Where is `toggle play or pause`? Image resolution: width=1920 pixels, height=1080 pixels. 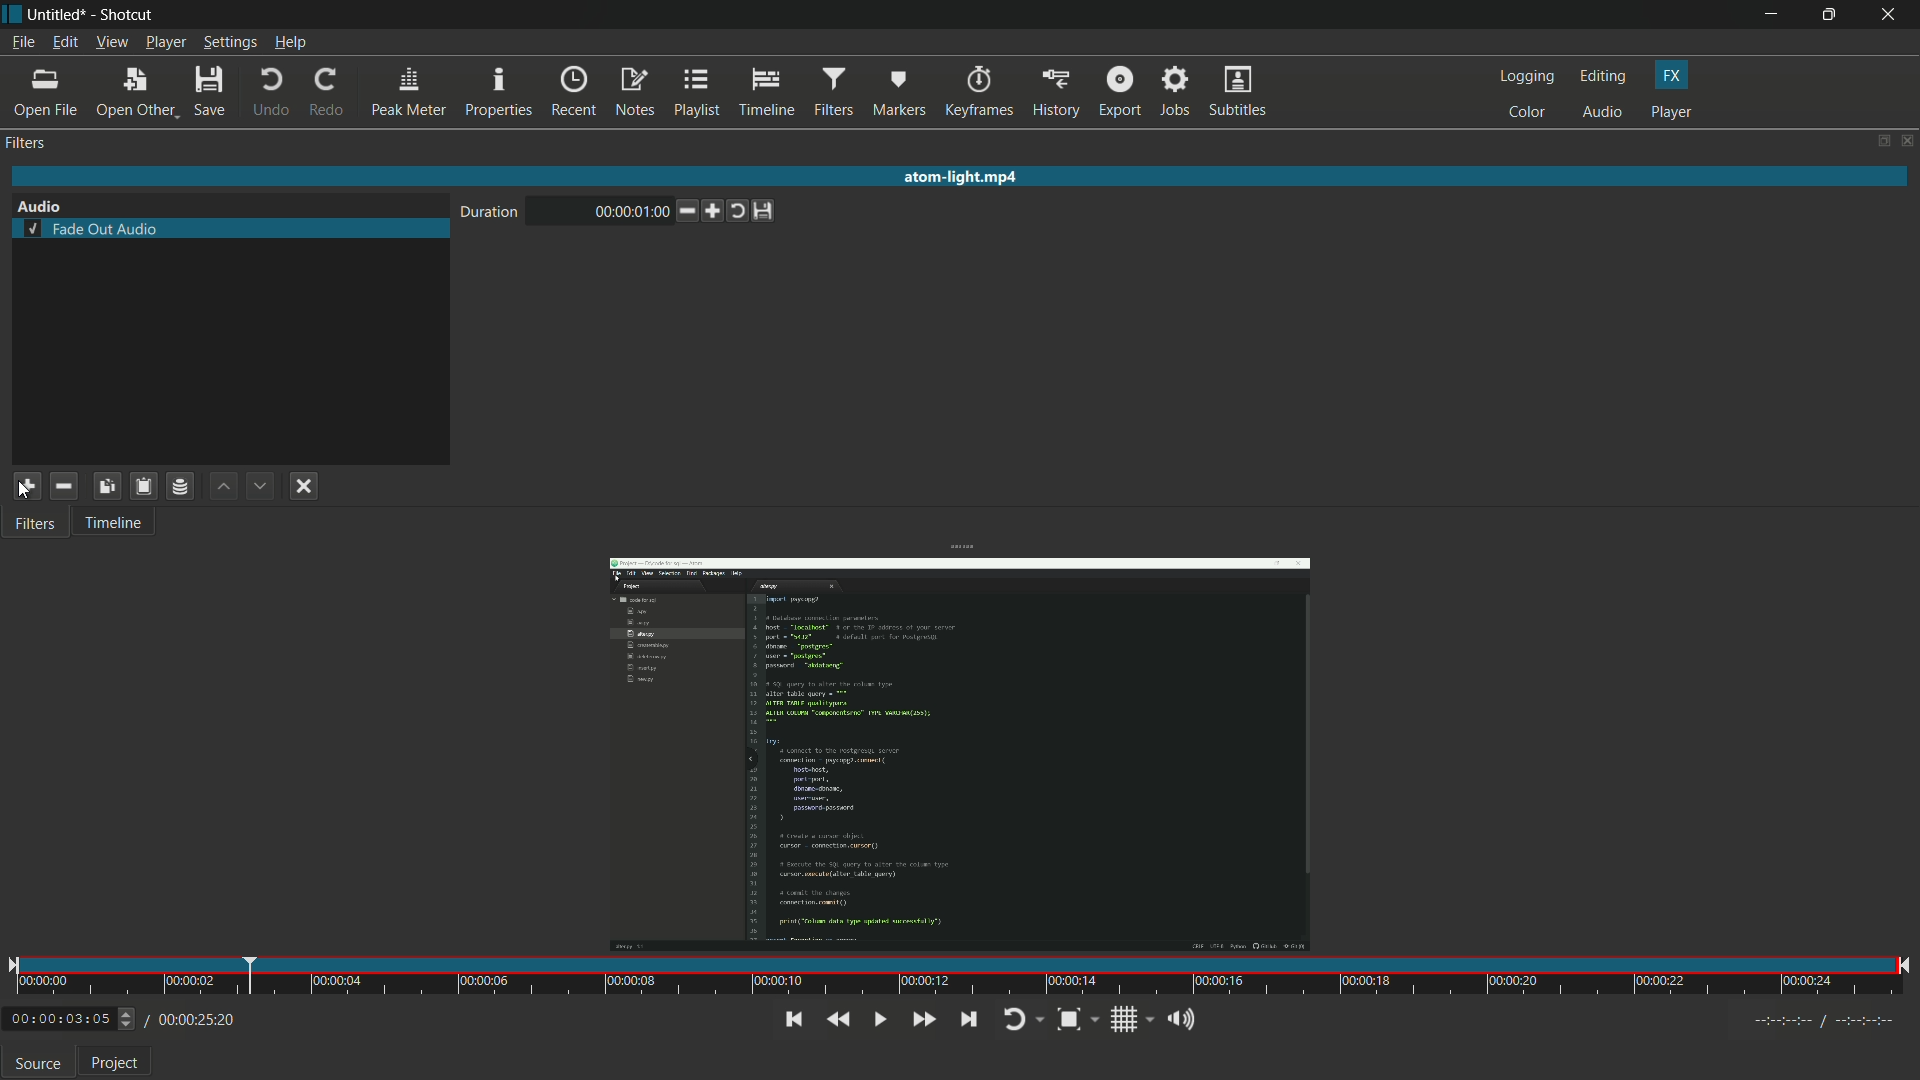
toggle play or pause is located at coordinates (880, 1019).